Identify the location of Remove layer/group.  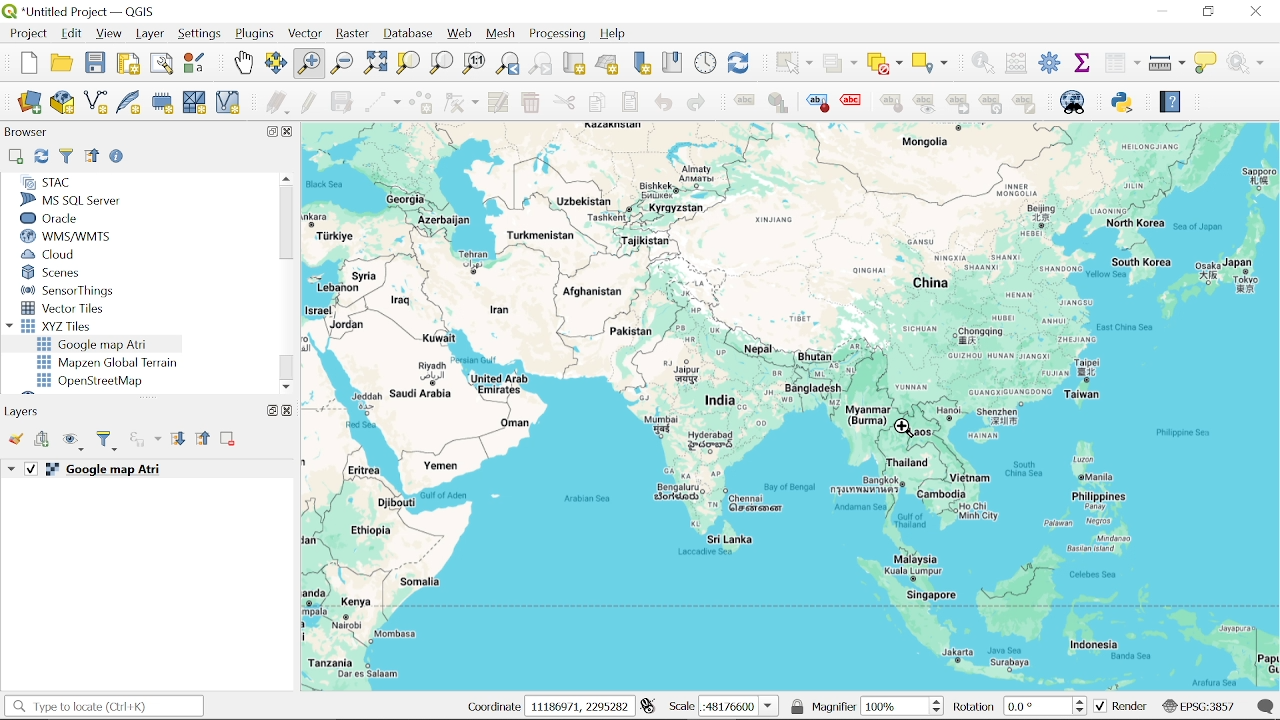
(228, 440).